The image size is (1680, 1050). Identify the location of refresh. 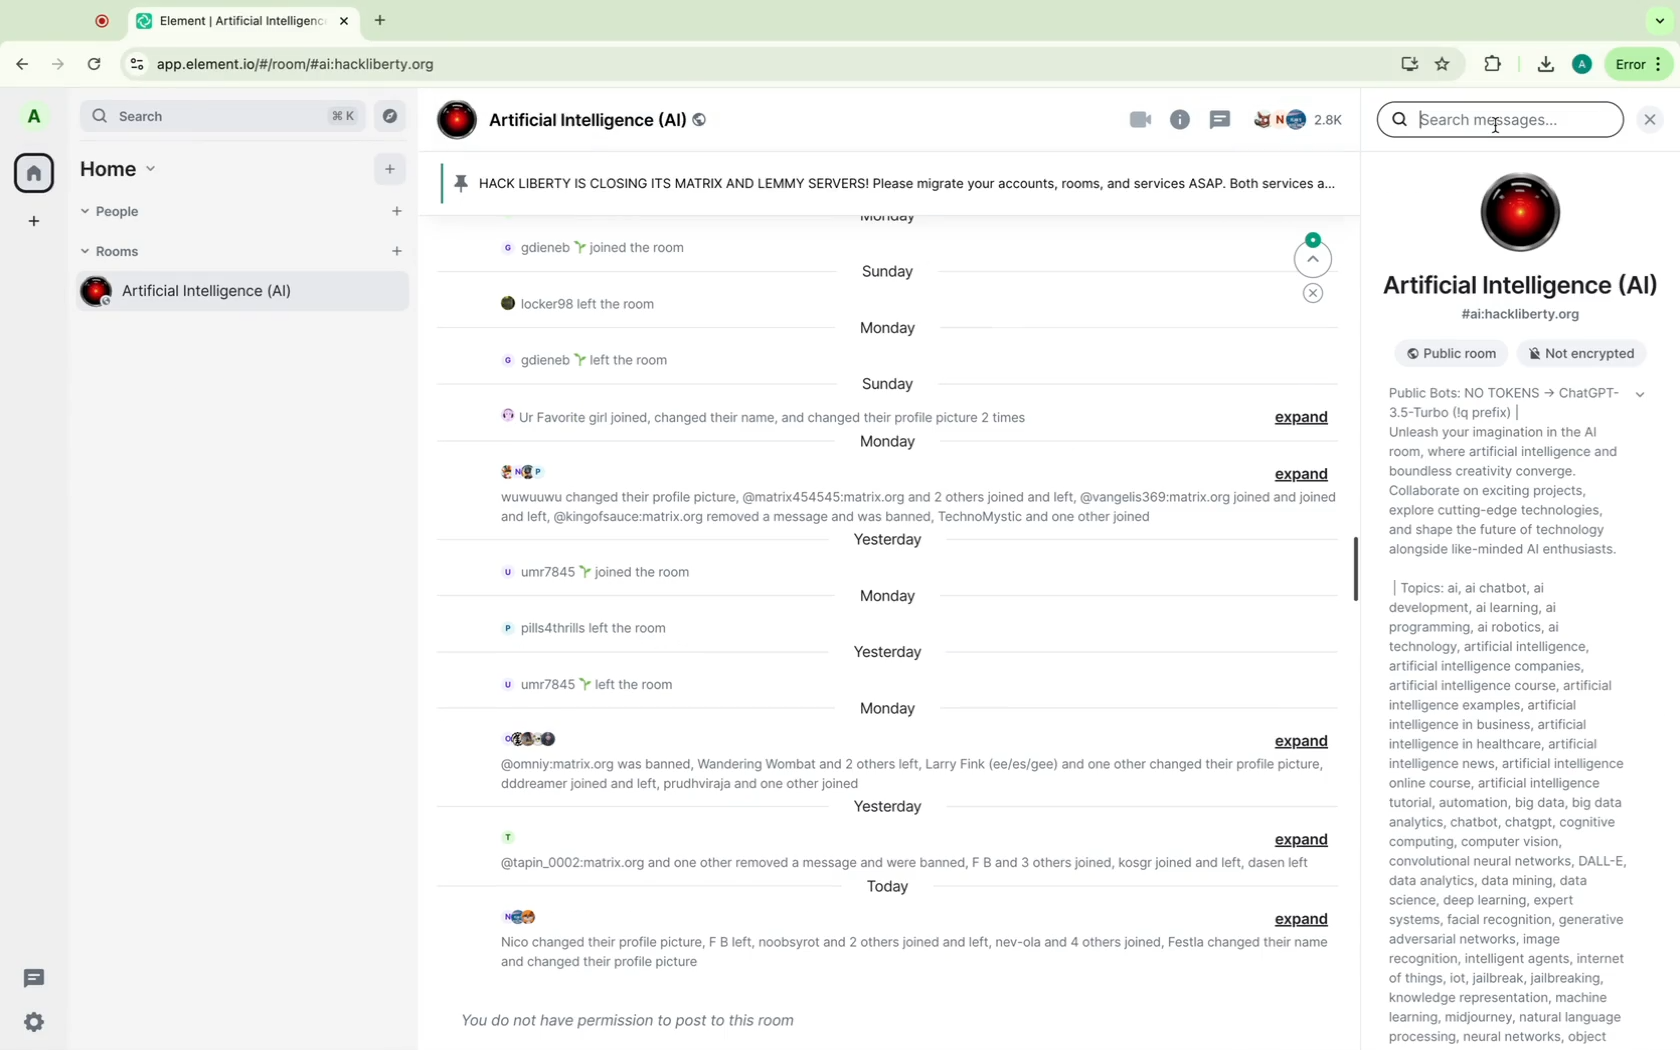
(97, 66).